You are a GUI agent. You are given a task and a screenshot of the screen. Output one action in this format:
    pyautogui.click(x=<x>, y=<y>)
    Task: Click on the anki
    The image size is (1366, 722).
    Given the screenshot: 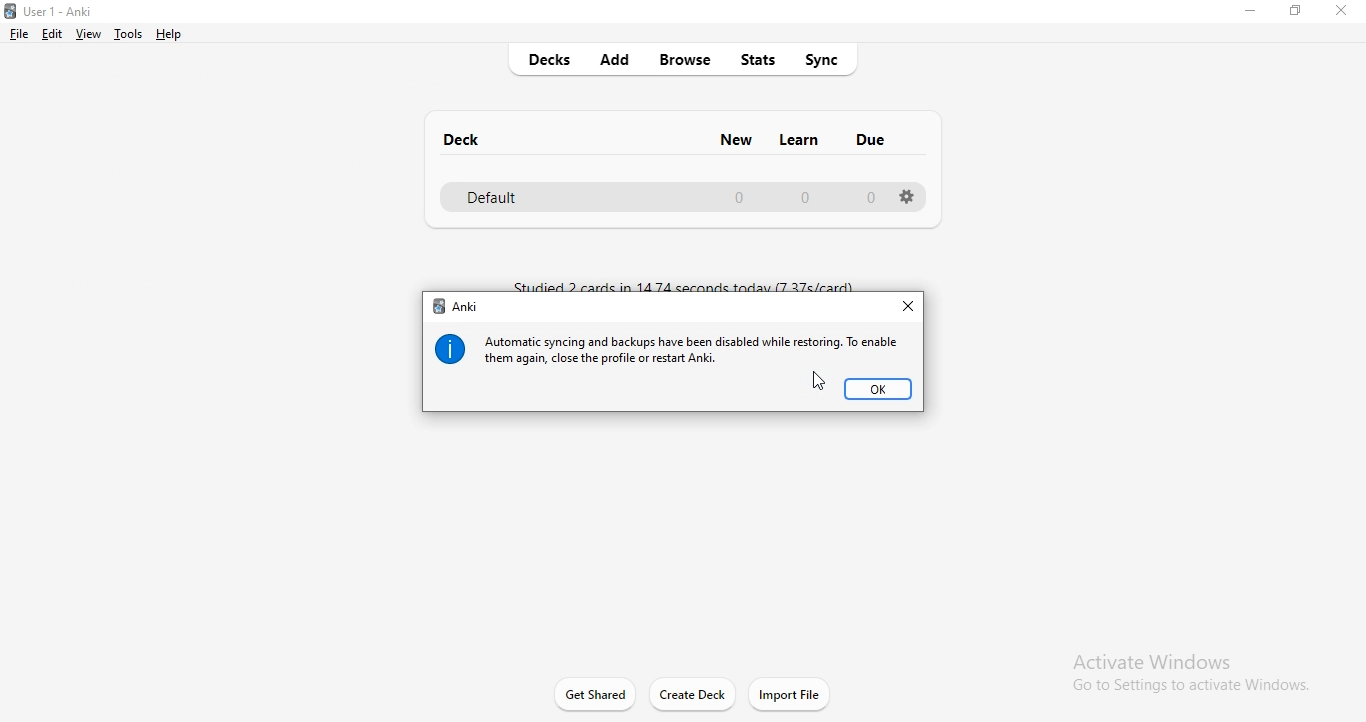 What is the action you would take?
    pyautogui.click(x=458, y=306)
    